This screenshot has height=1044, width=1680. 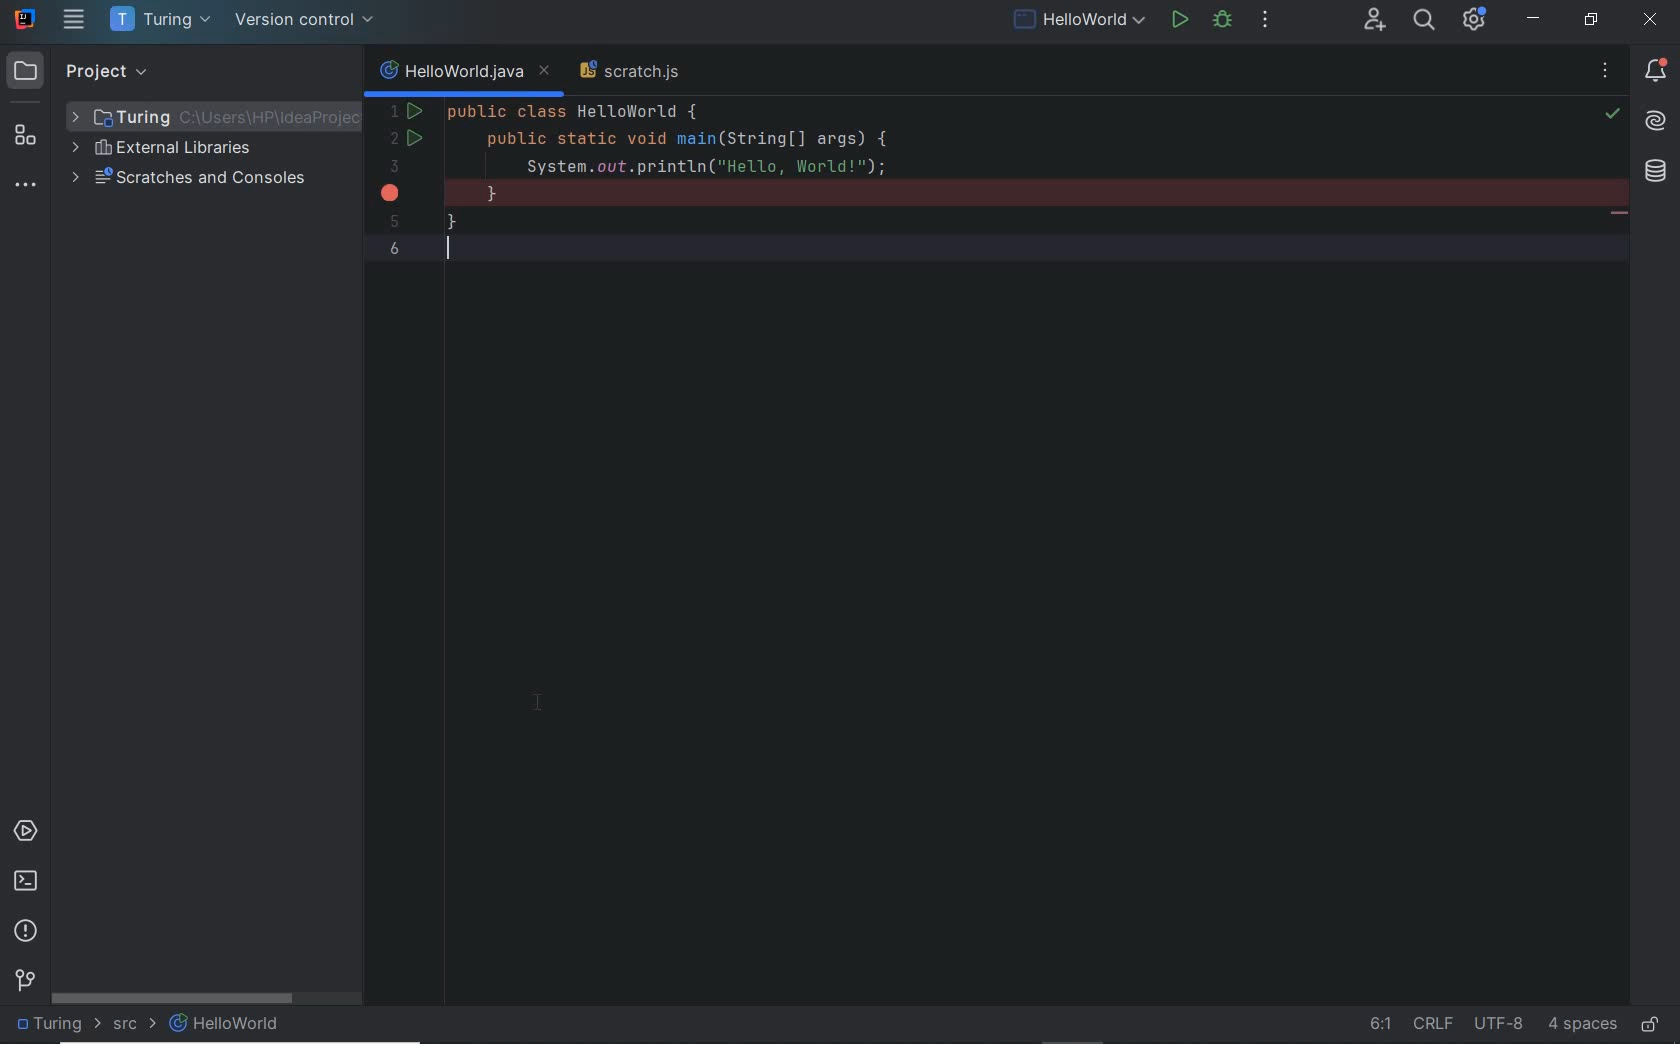 What do you see at coordinates (1619, 216) in the screenshot?
I see `string` at bounding box center [1619, 216].